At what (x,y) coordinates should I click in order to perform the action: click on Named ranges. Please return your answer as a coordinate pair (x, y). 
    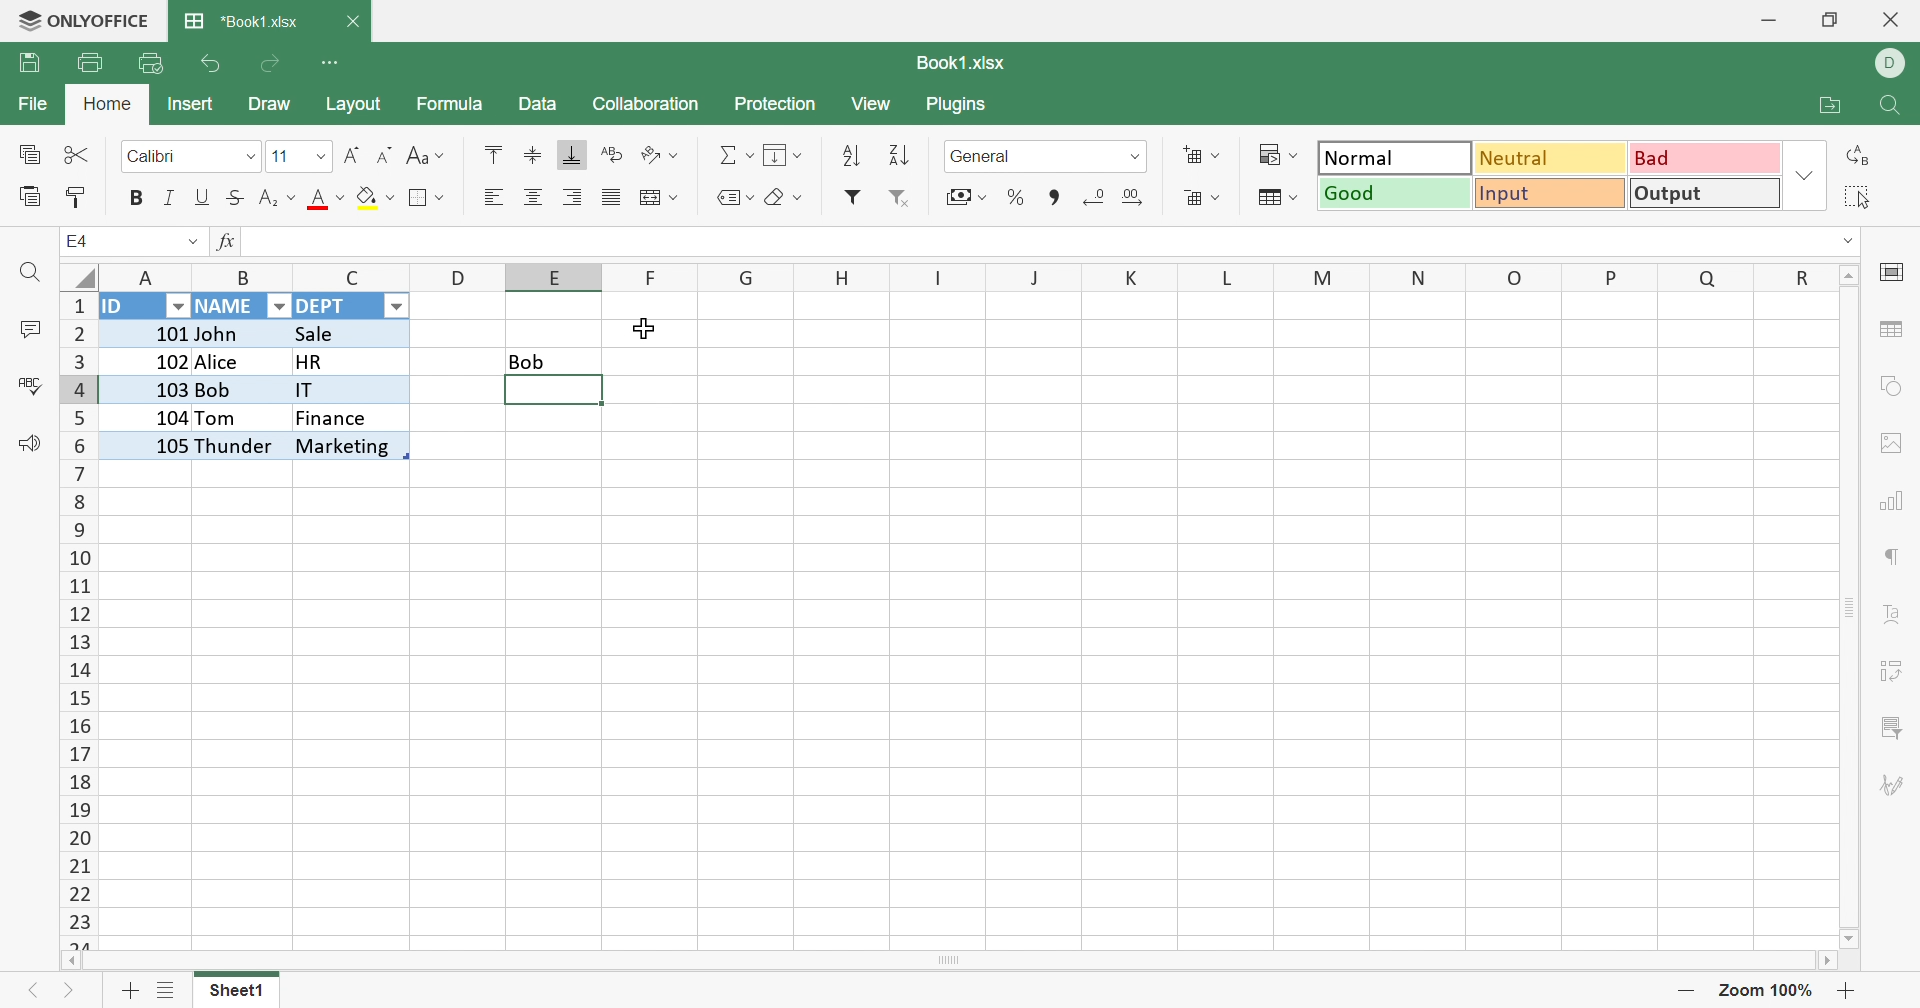
    Looking at the image, I should click on (731, 198).